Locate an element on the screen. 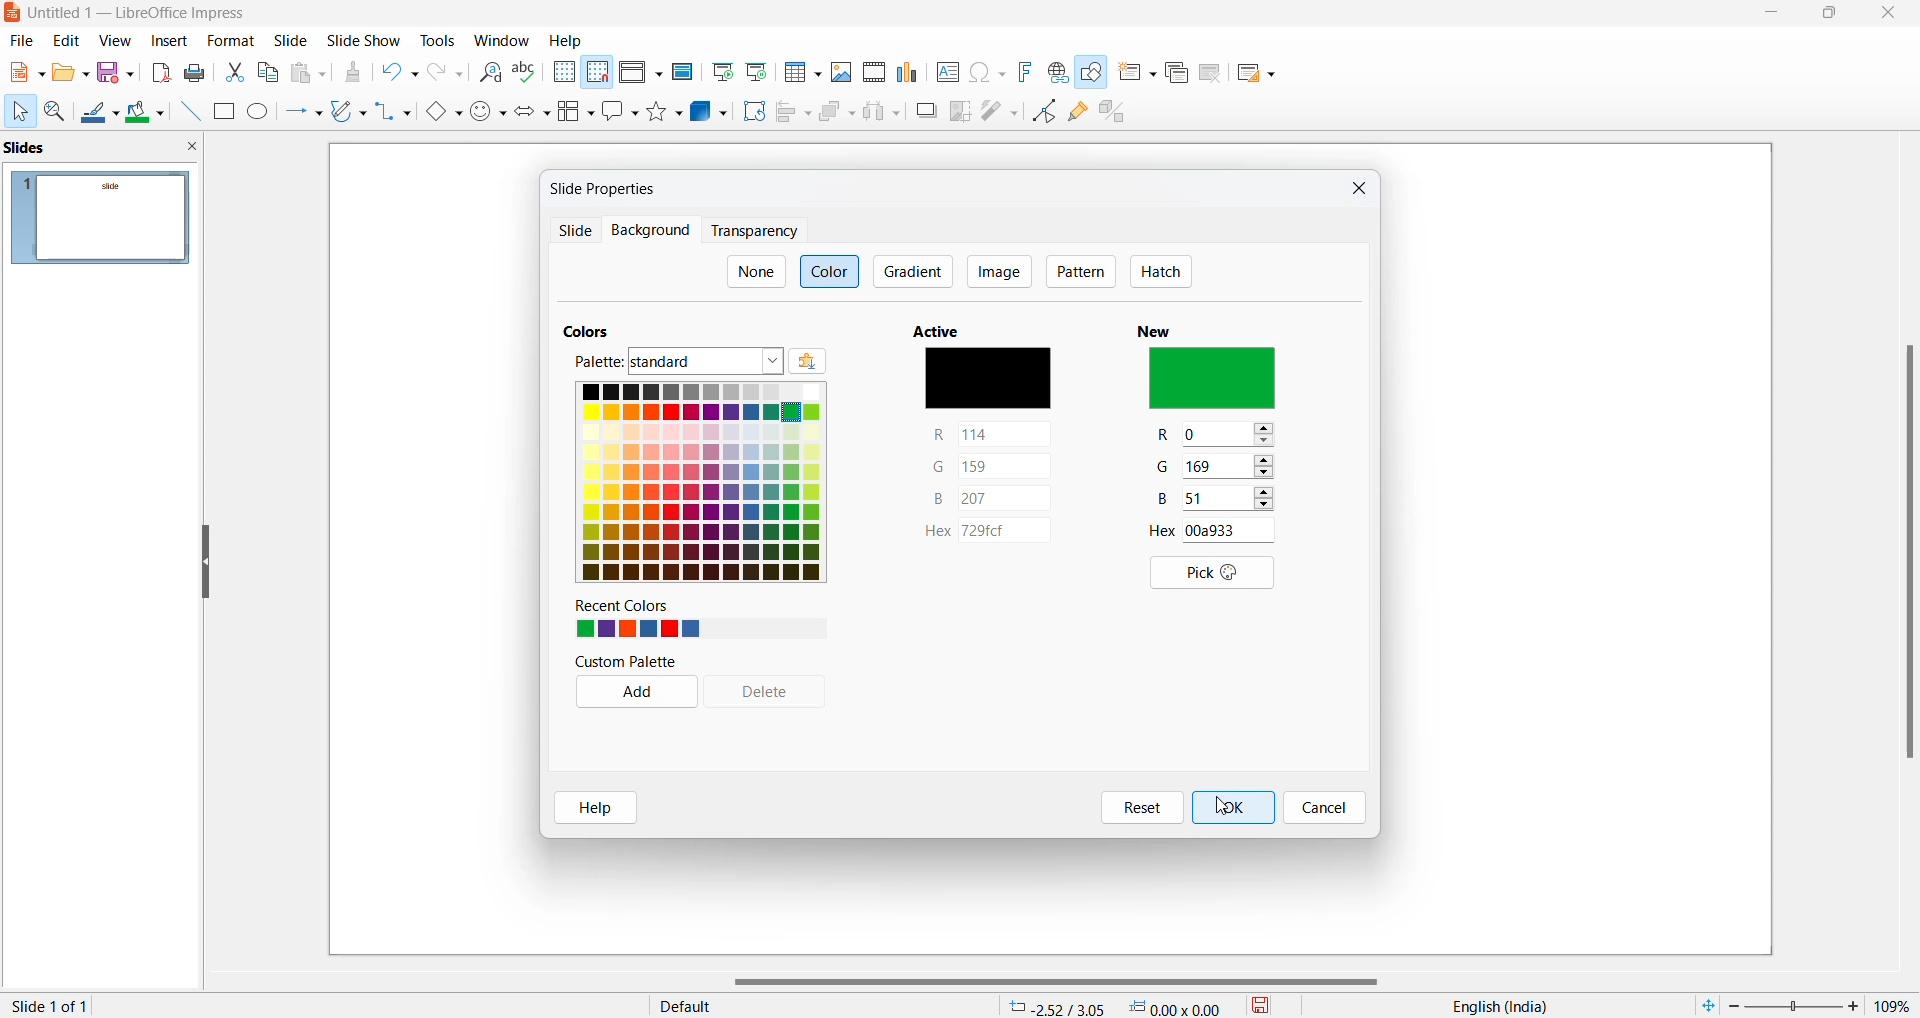 The image size is (1920, 1018). show draw functions is located at coordinates (1094, 76).